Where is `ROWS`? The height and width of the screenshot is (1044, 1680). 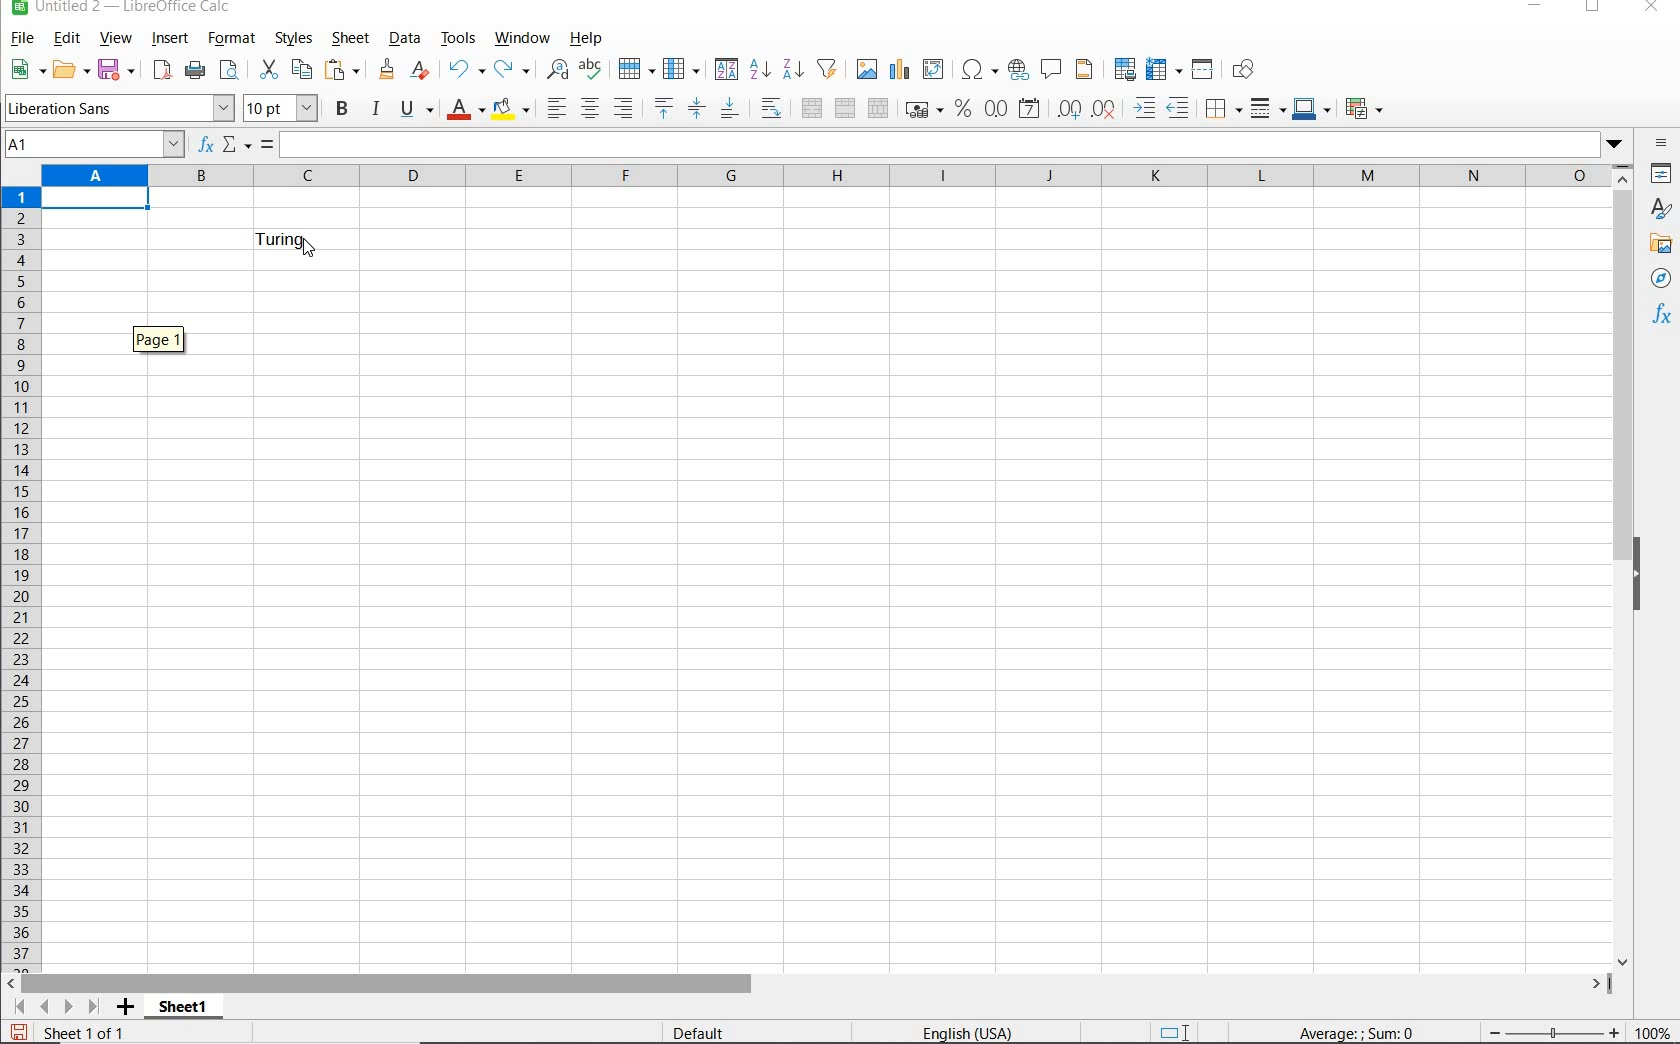
ROWS is located at coordinates (22, 576).